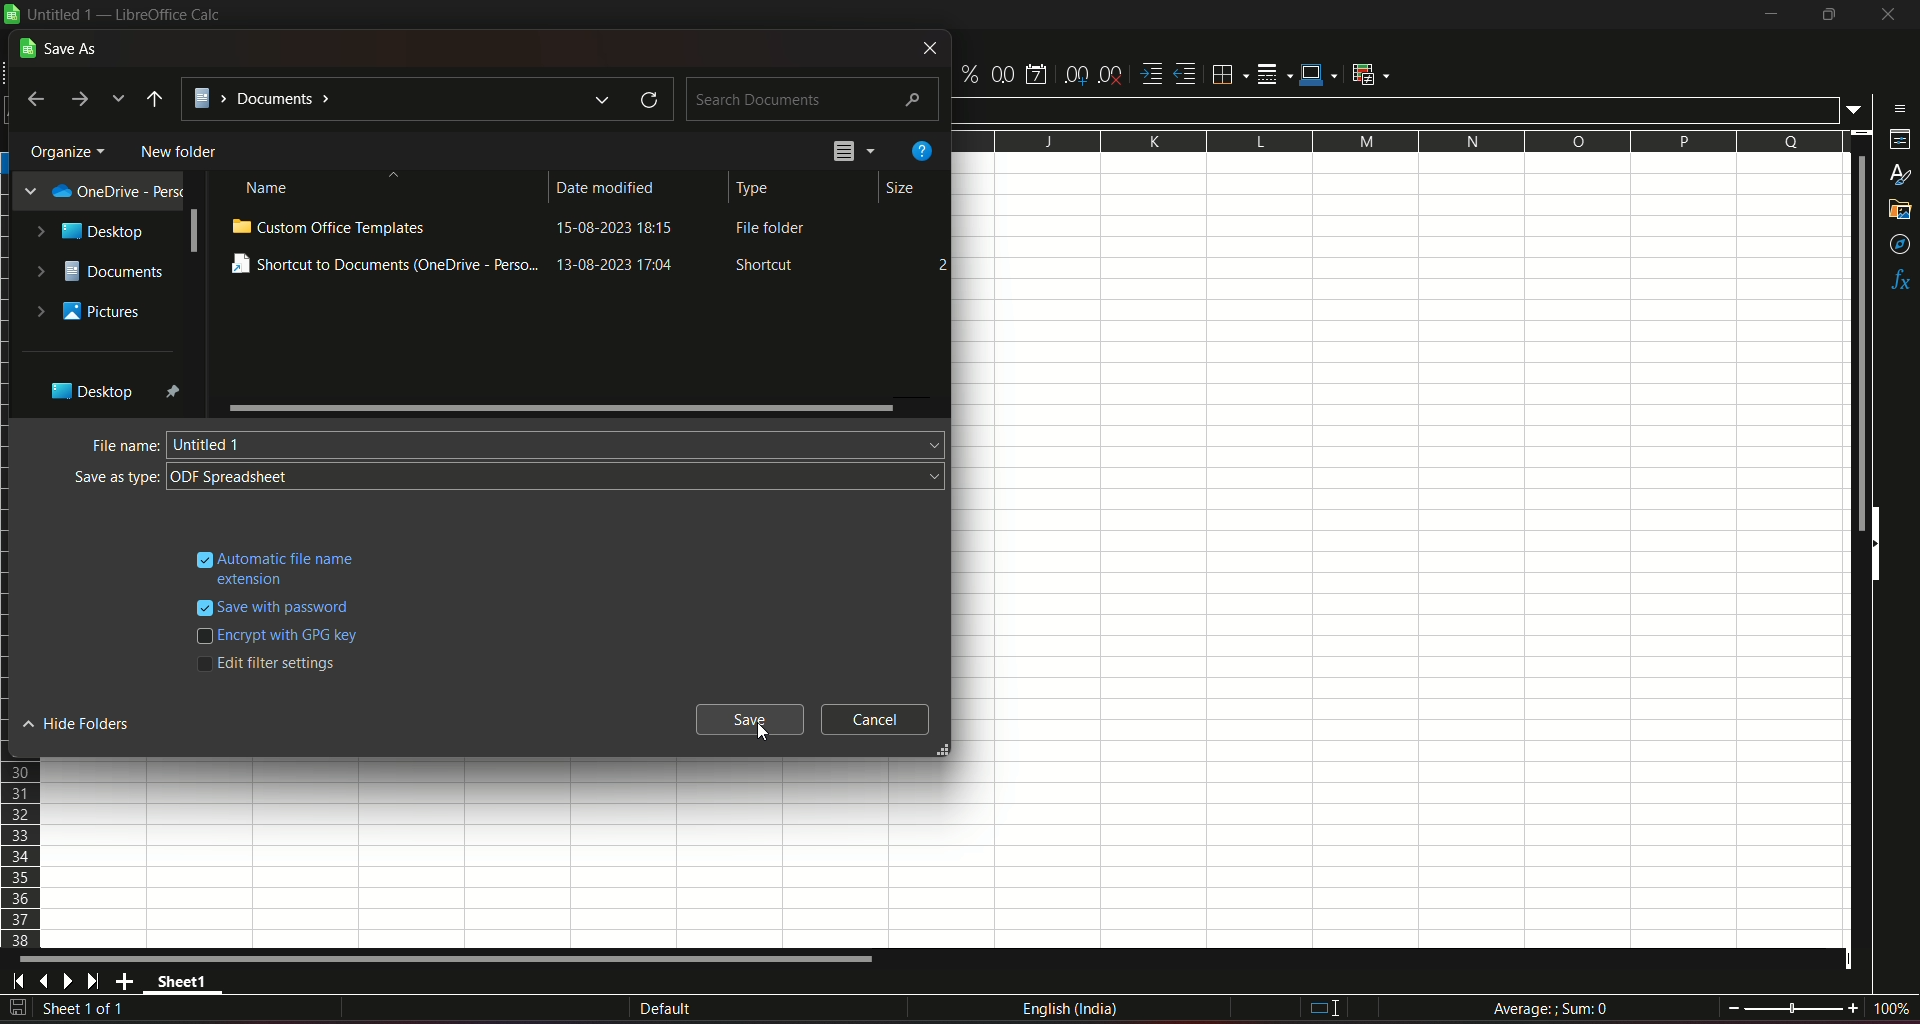 This screenshot has height=1024, width=1920. What do you see at coordinates (125, 981) in the screenshot?
I see `add new sheet` at bounding box center [125, 981].